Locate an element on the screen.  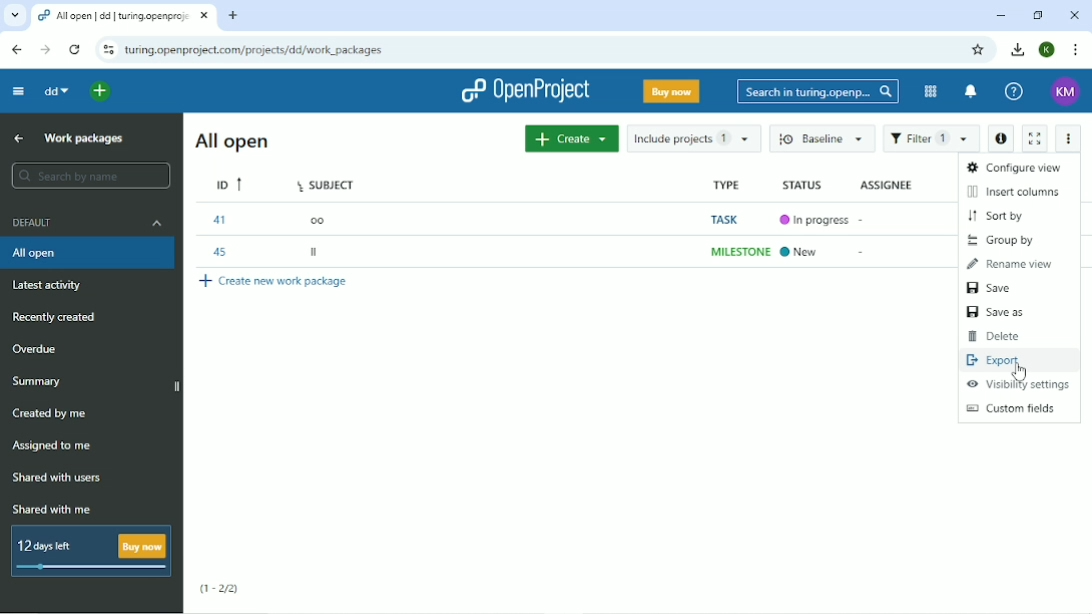
Include projects 1 is located at coordinates (695, 138).